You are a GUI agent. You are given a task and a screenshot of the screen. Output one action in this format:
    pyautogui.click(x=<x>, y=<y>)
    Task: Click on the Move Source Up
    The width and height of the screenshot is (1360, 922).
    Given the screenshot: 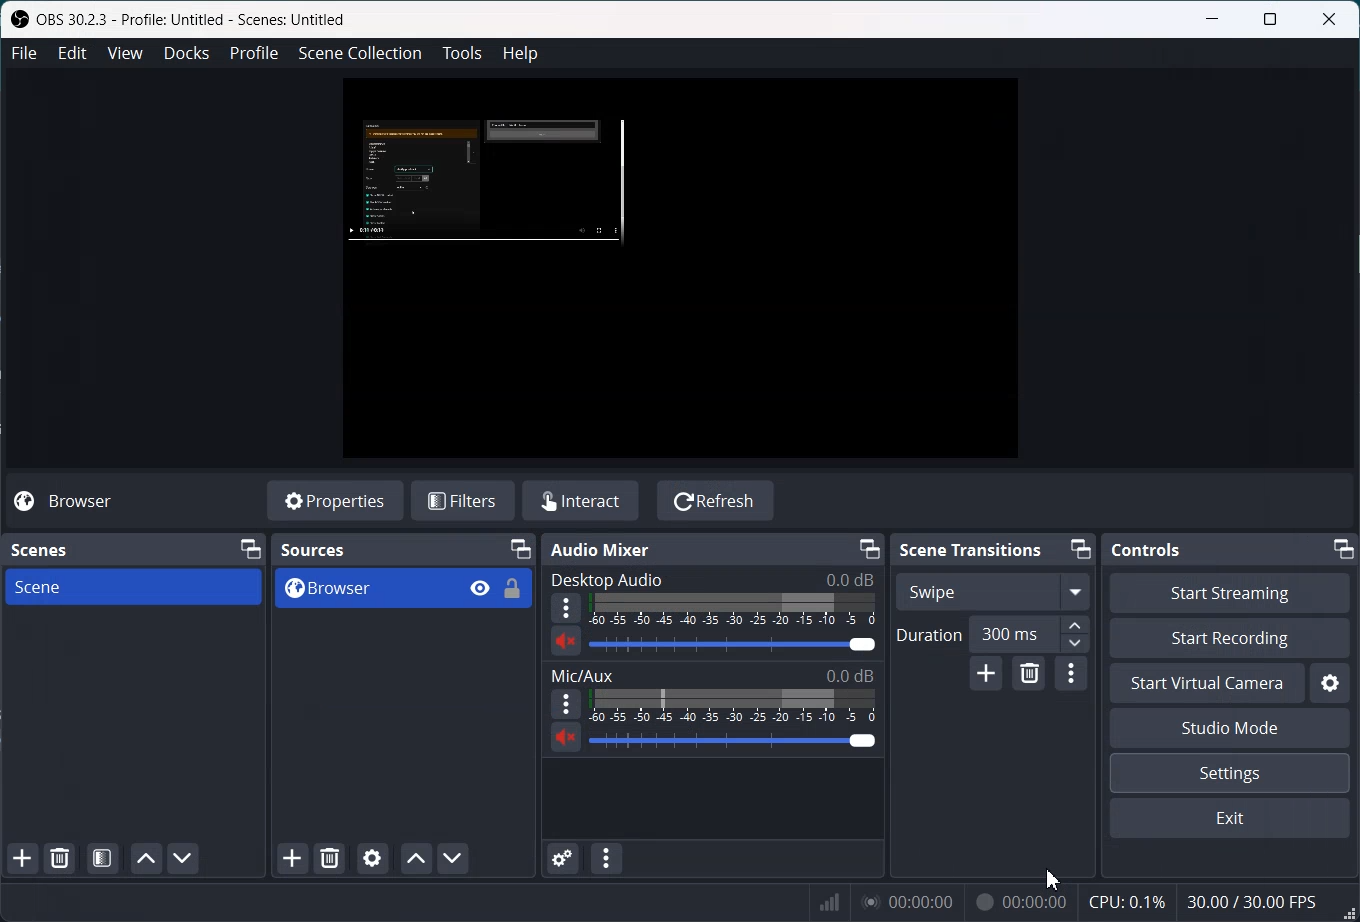 What is the action you would take?
    pyautogui.click(x=417, y=858)
    